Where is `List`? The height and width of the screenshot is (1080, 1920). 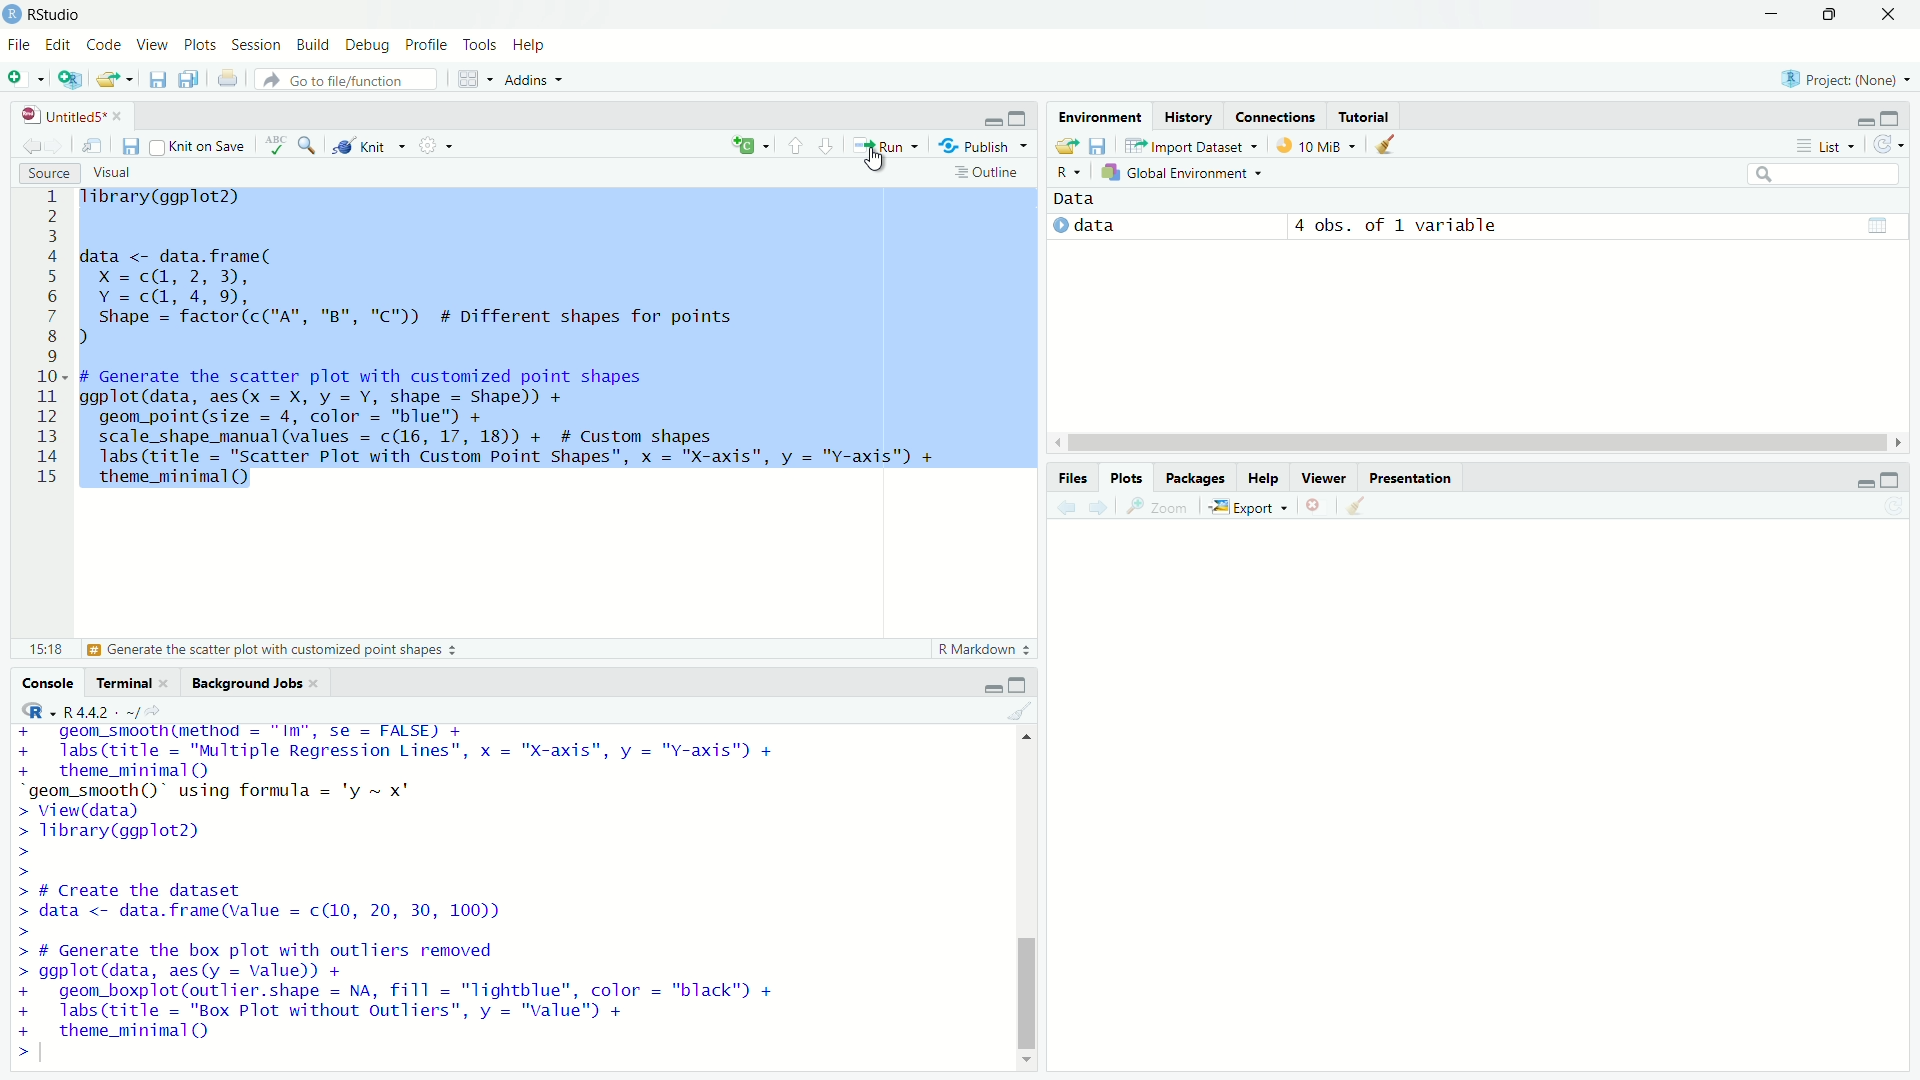 List is located at coordinates (1823, 144).